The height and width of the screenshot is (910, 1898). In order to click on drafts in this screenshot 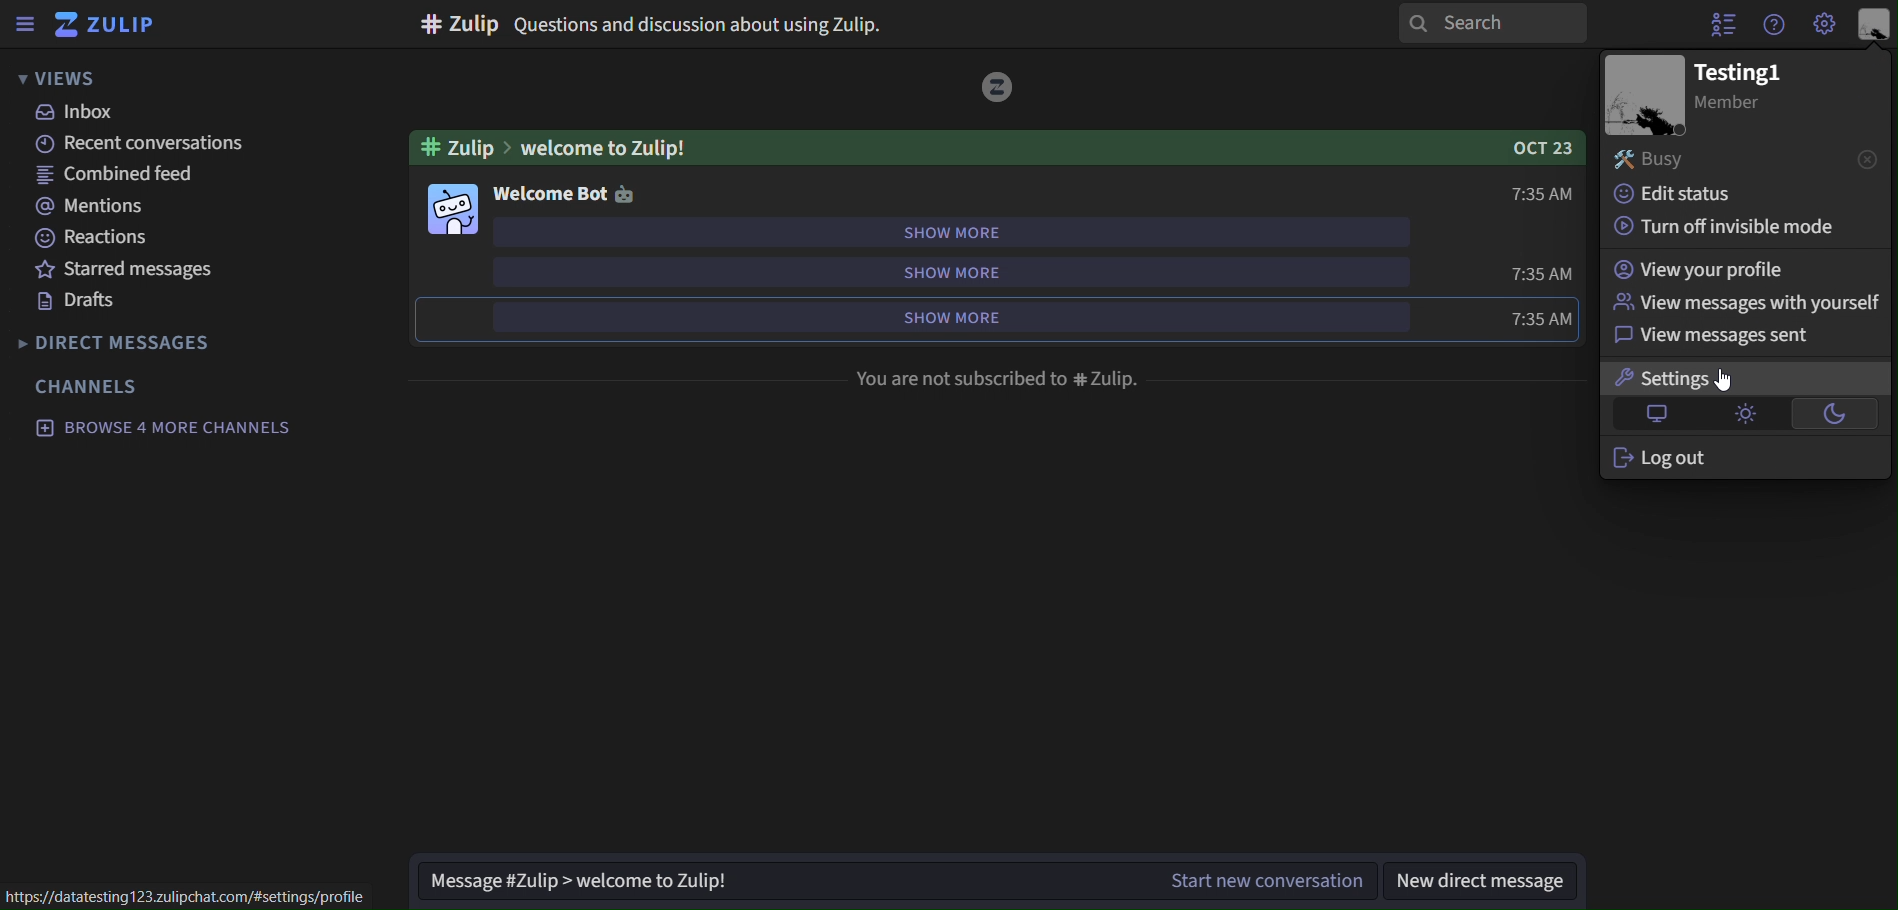, I will do `click(87, 303)`.